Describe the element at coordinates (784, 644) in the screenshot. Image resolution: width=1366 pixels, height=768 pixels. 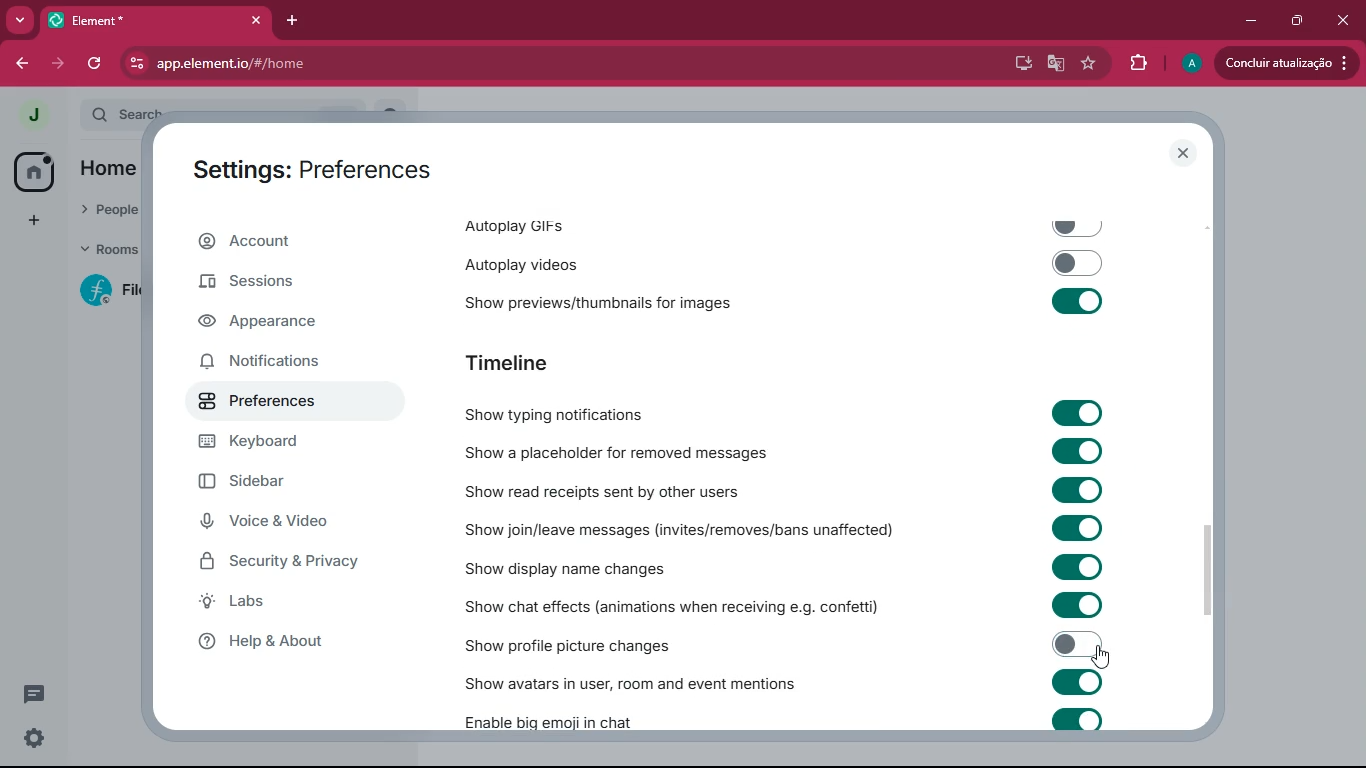
I see `Show profile picture changes ` at that location.